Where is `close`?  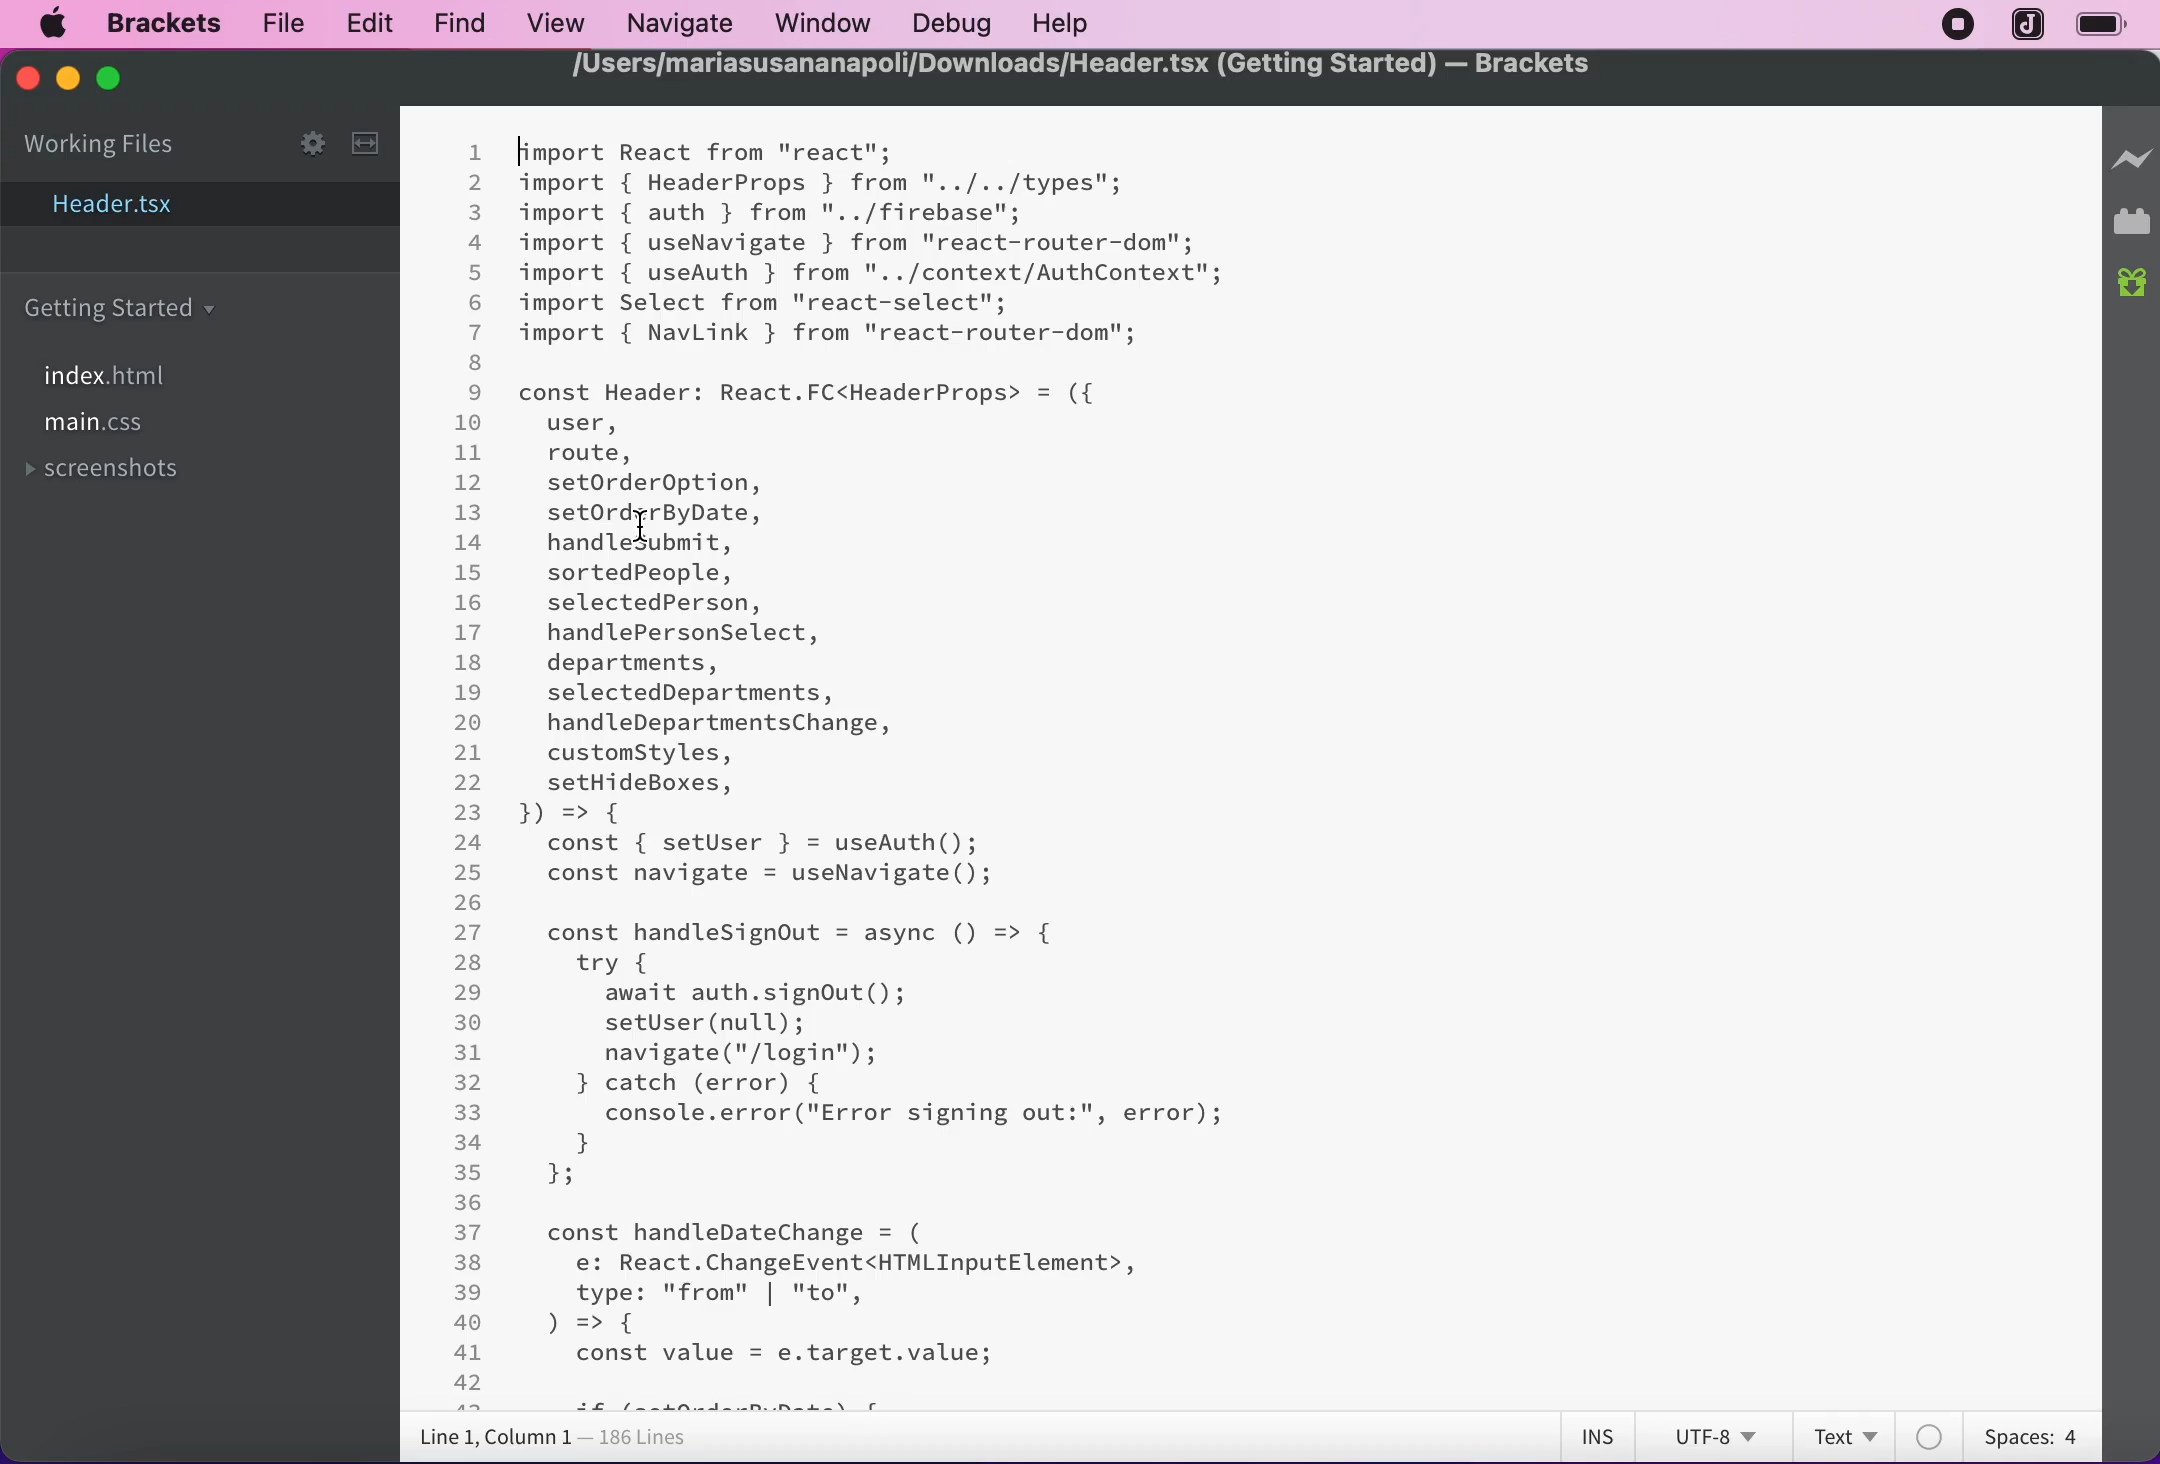
close is located at coordinates (30, 79).